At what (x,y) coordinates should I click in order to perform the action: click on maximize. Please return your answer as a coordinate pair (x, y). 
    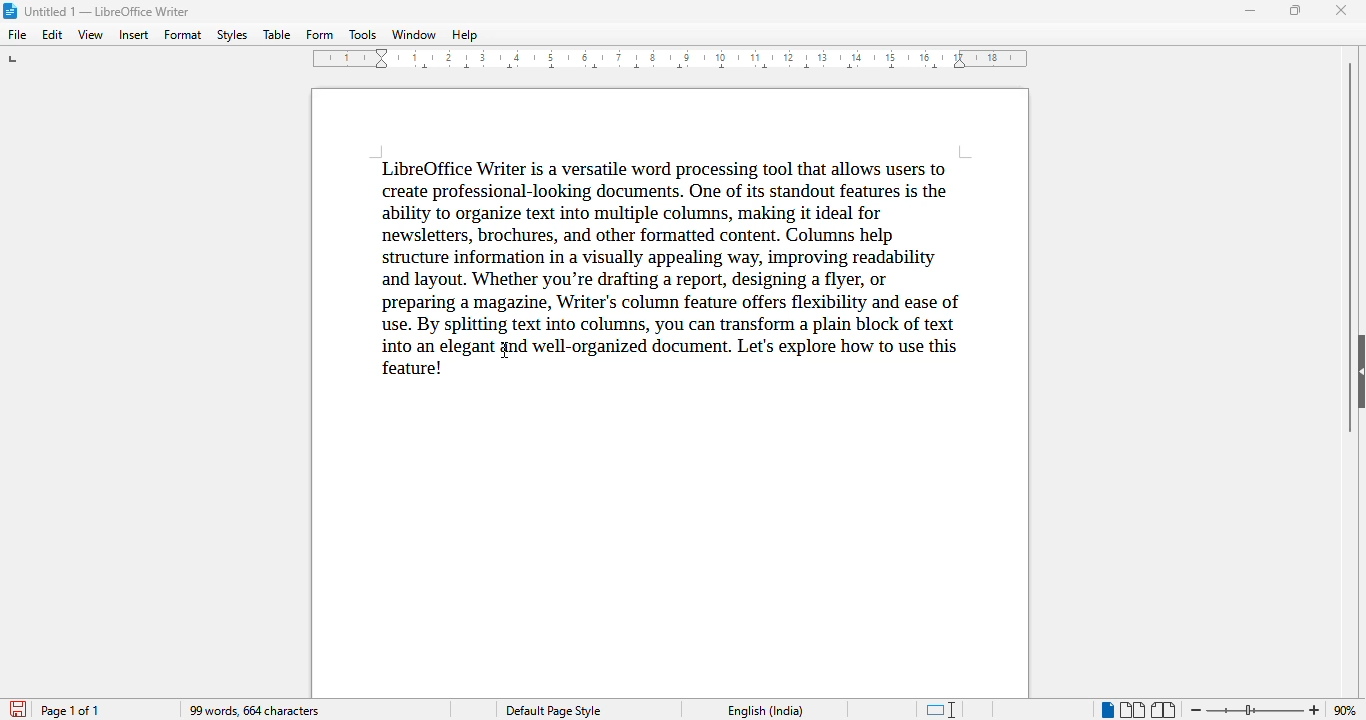
    Looking at the image, I should click on (1297, 10).